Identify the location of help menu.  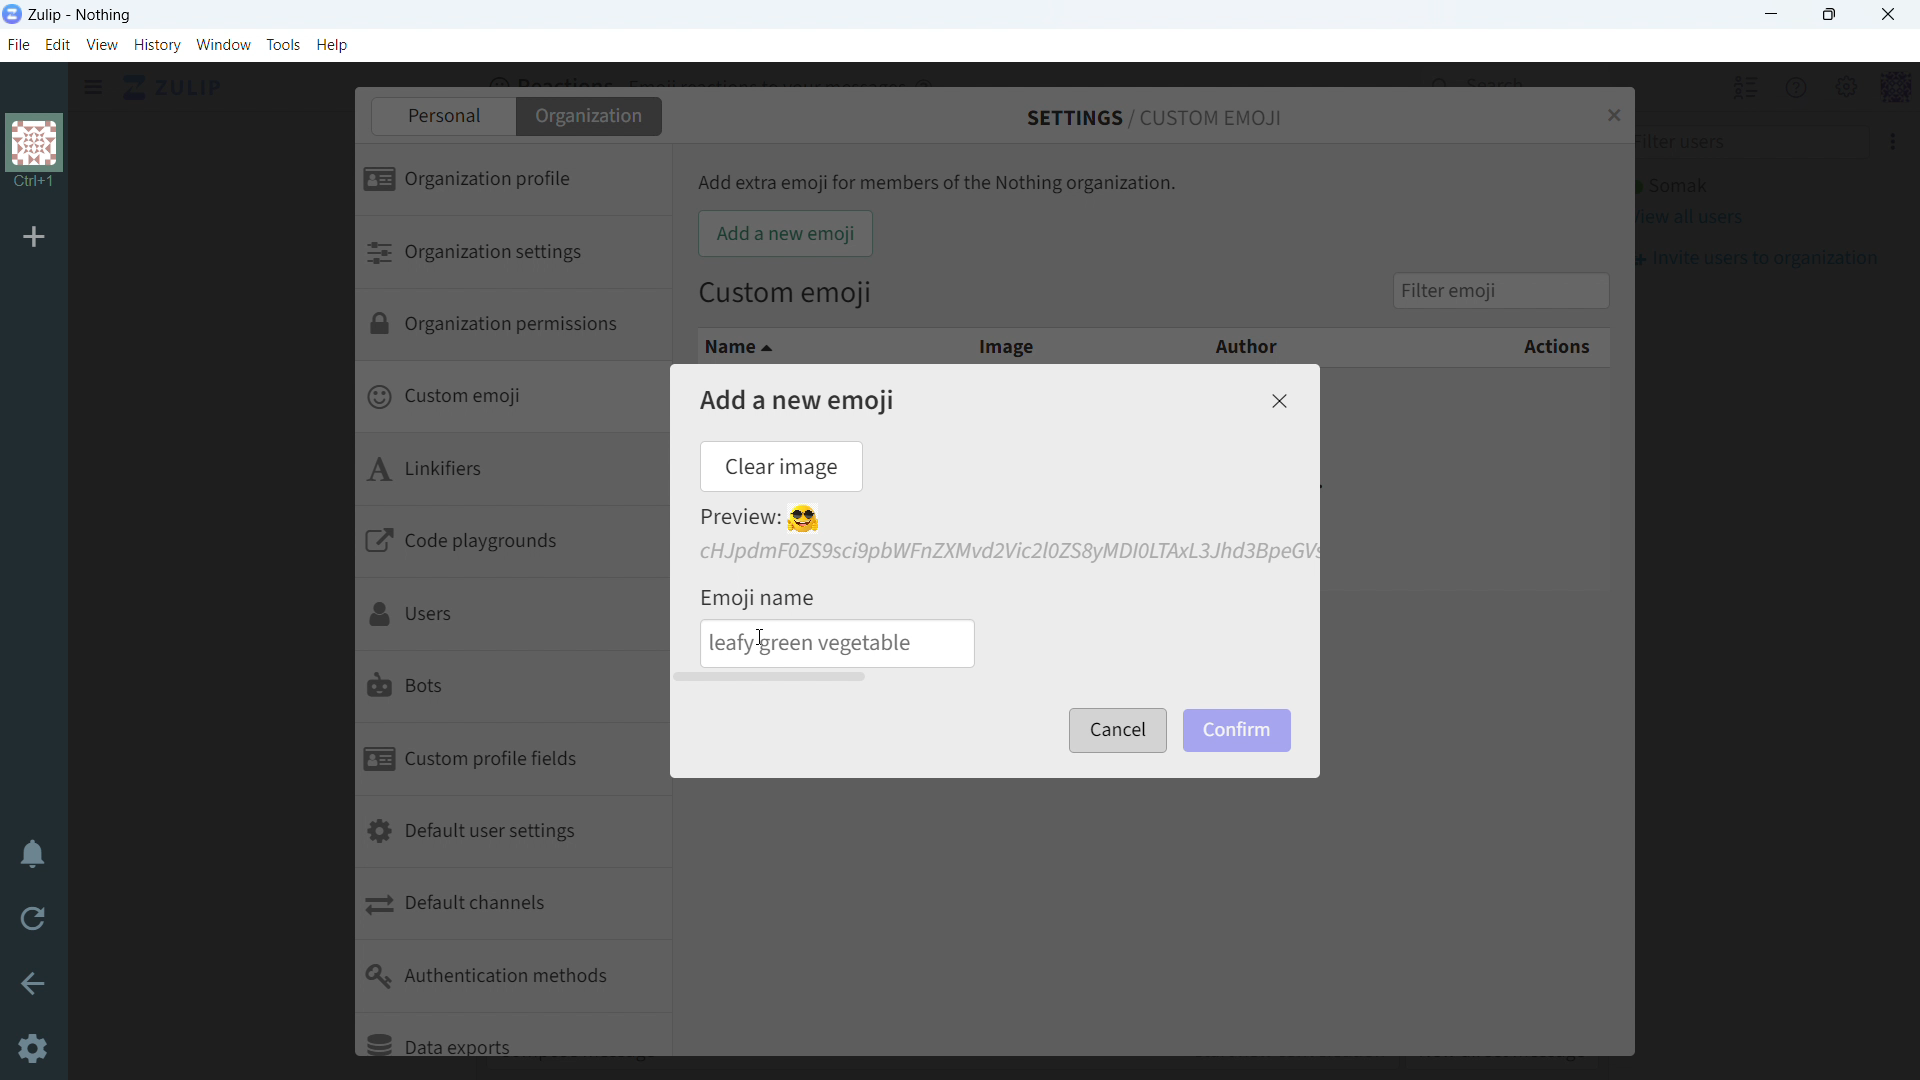
(1775, 87).